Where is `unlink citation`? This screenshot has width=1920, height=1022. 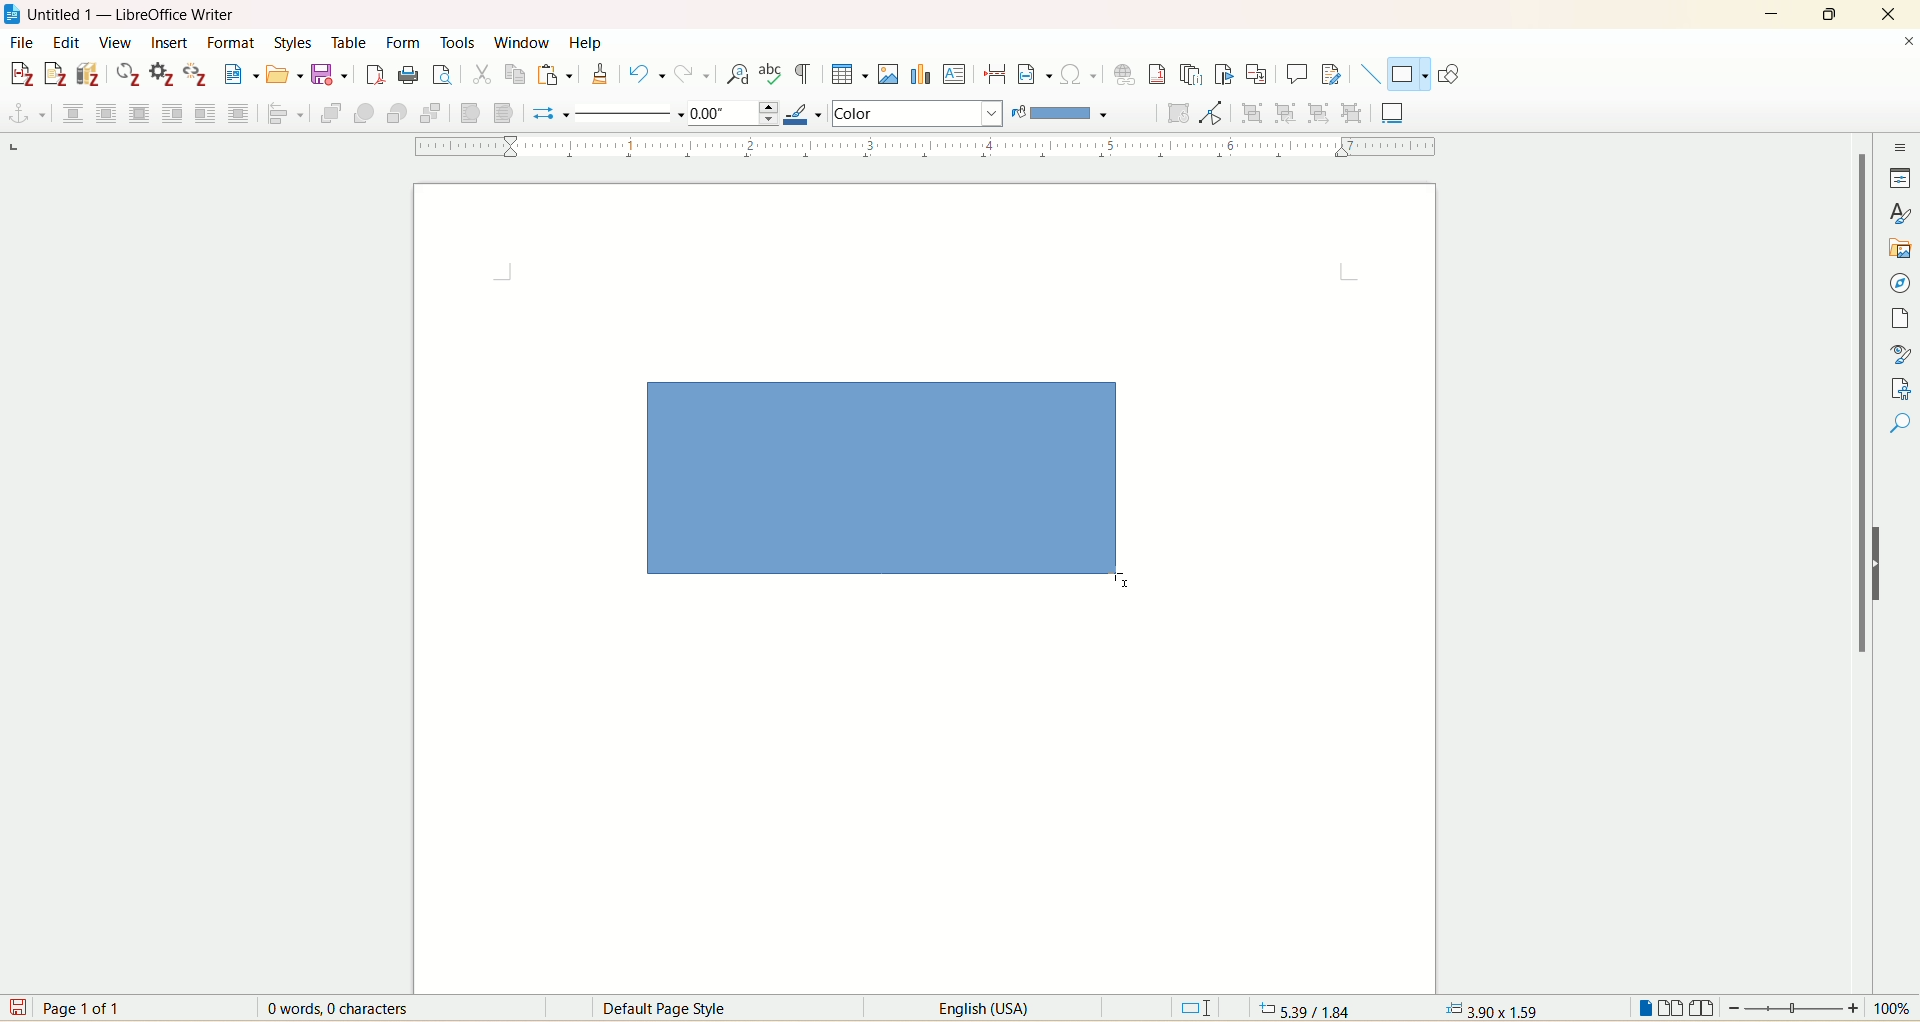 unlink citation is located at coordinates (197, 74).